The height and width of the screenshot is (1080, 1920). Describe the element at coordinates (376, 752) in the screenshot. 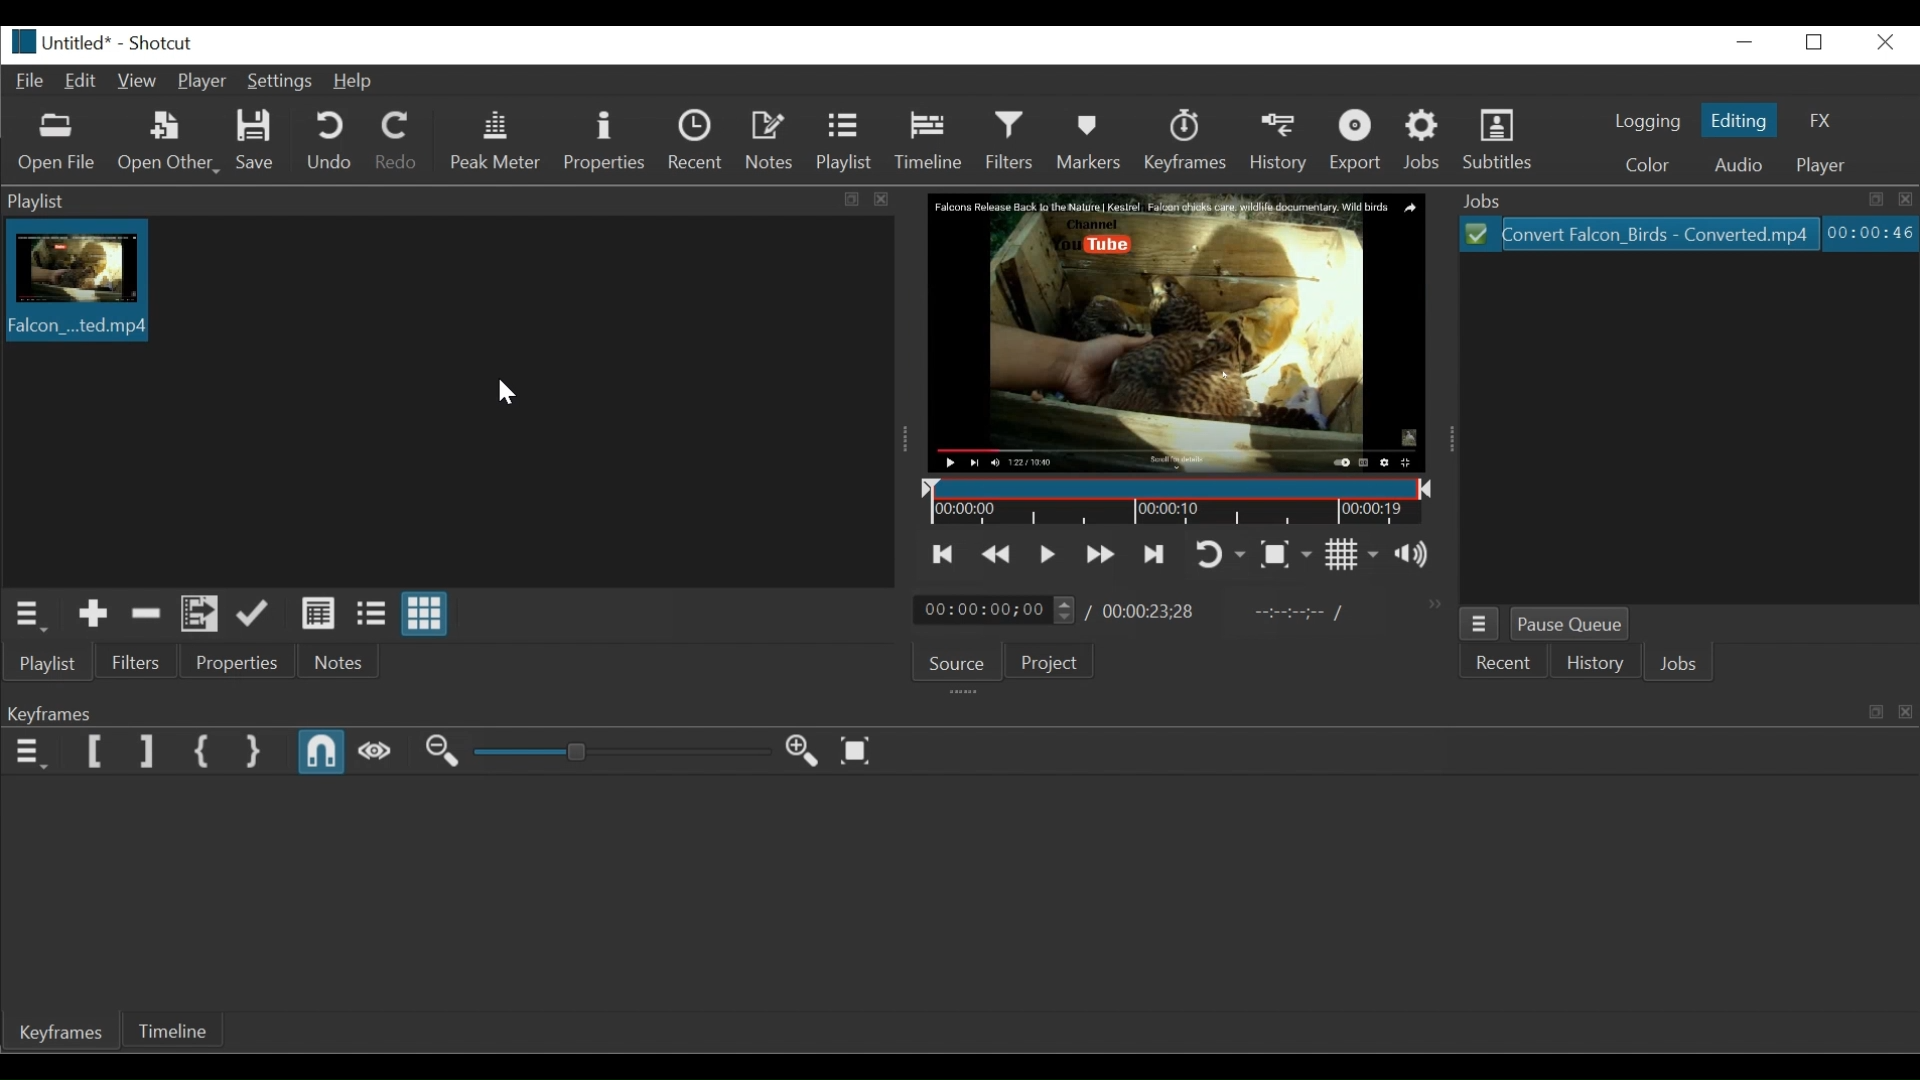

I see `Scrub while dragging` at that location.